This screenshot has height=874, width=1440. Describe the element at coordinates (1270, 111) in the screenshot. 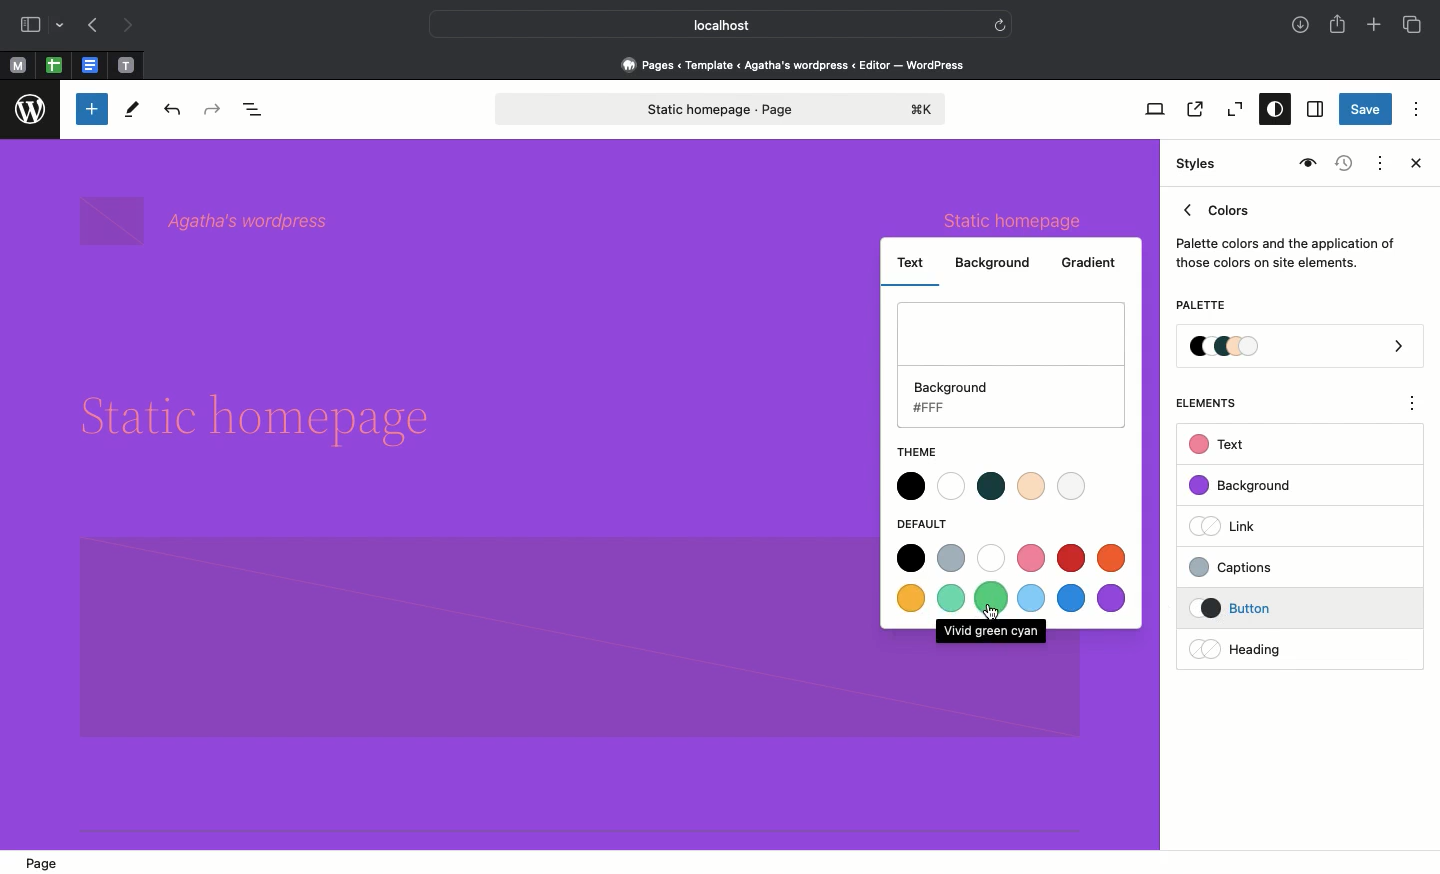

I see `Styles` at that location.